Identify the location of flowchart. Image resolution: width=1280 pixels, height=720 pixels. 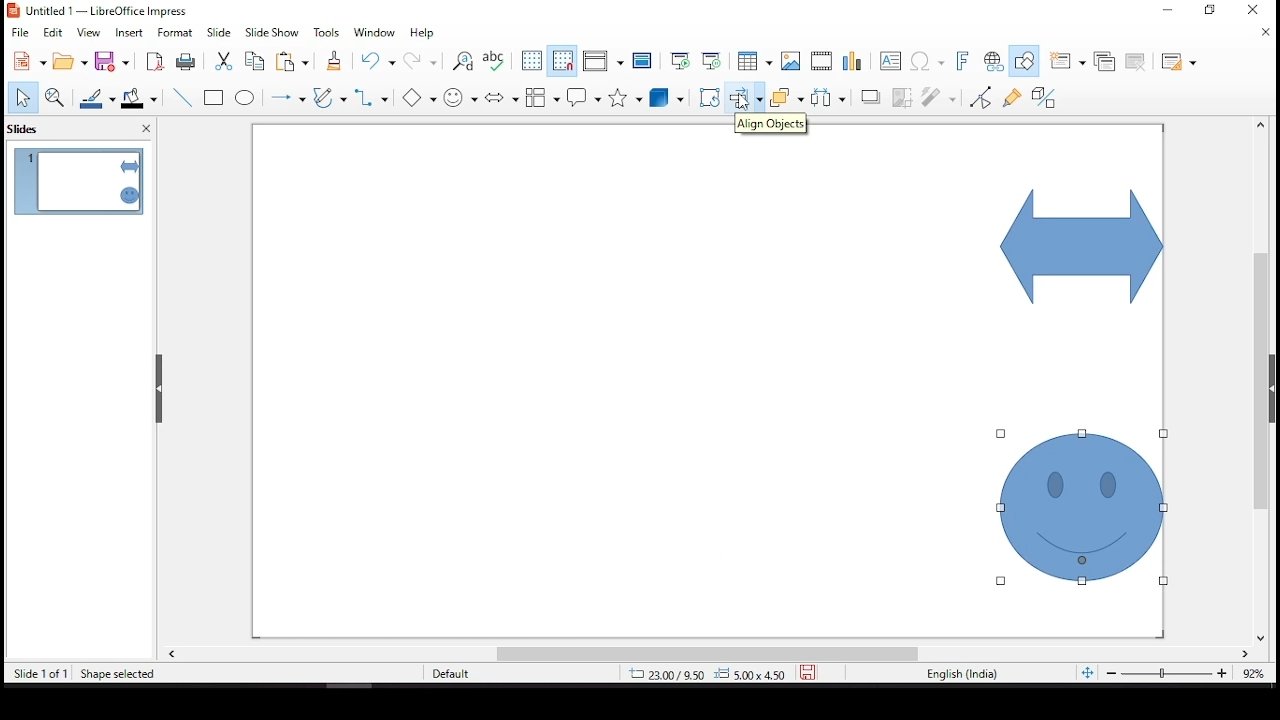
(541, 94).